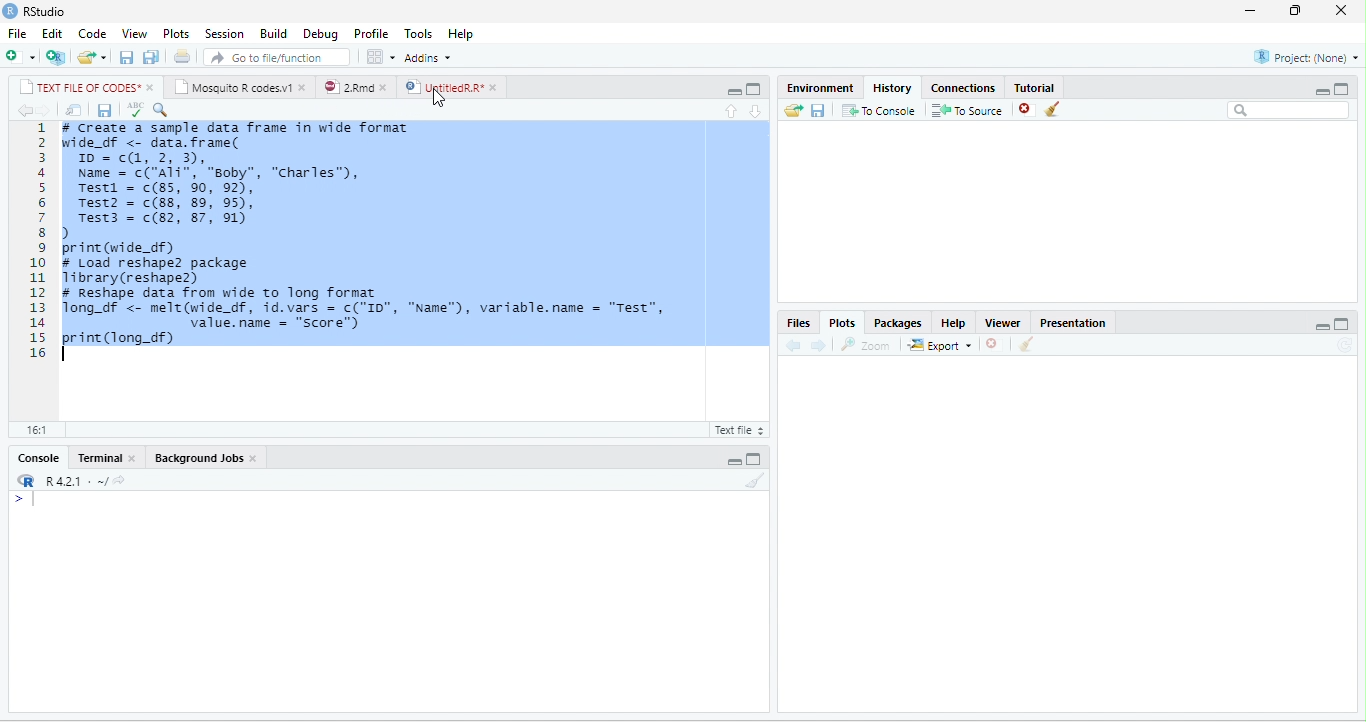 This screenshot has width=1366, height=722. I want to click on maximize, so click(754, 459).